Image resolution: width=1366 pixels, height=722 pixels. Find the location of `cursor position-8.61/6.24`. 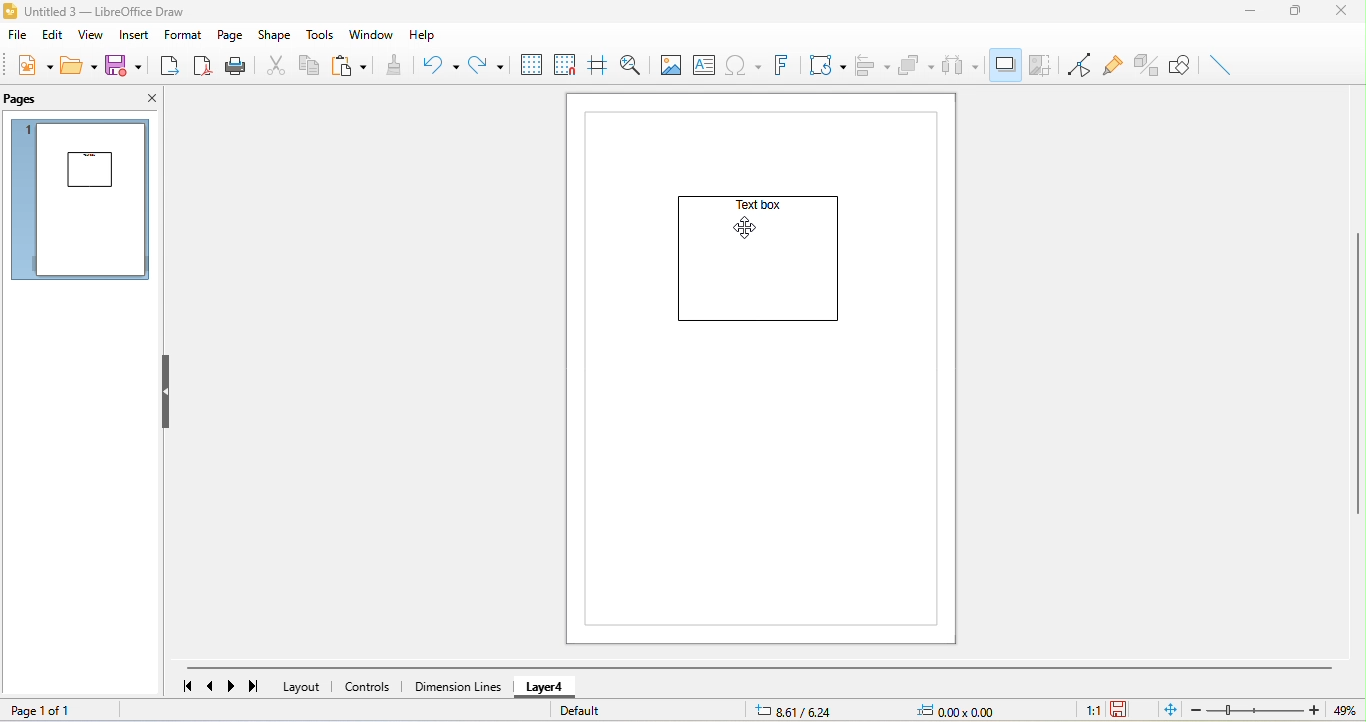

cursor position-8.61/6.24 is located at coordinates (797, 710).